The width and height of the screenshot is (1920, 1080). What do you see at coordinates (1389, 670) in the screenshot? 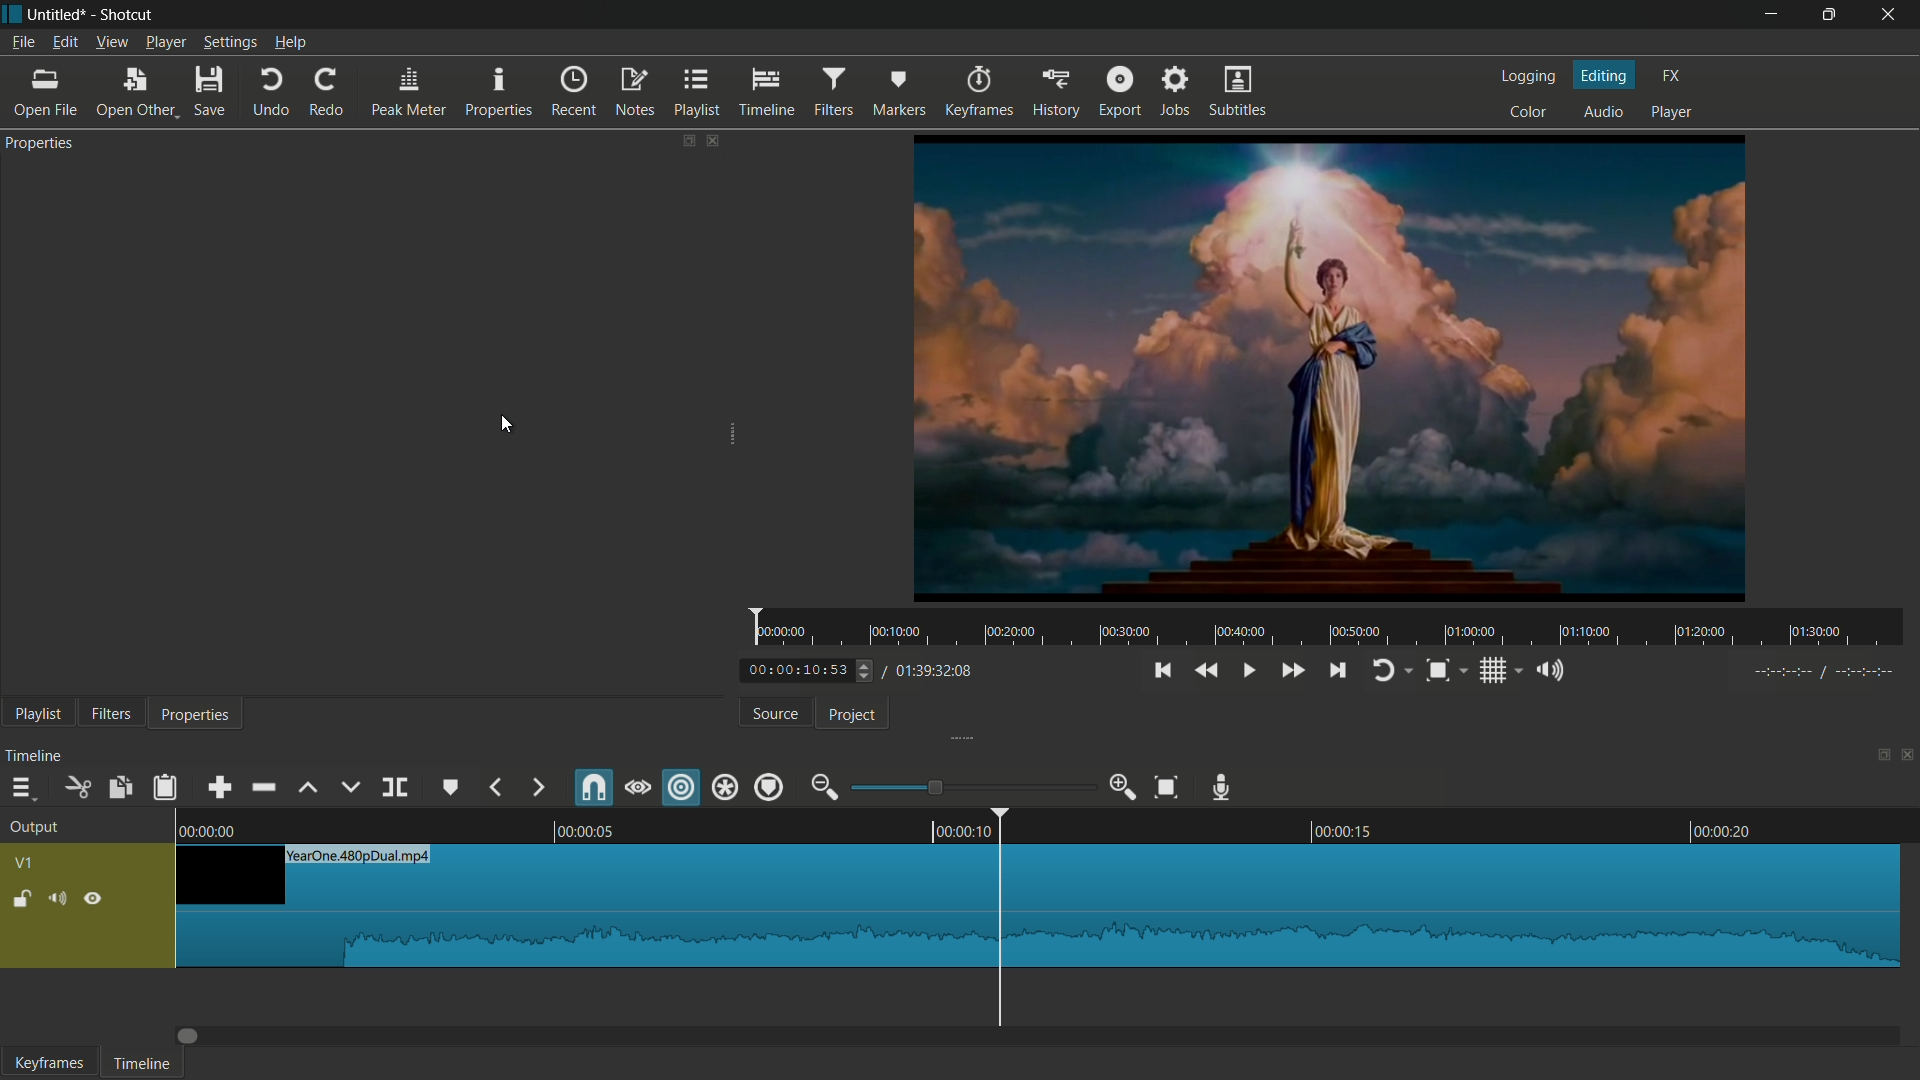
I see `toggle player looping` at bounding box center [1389, 670].